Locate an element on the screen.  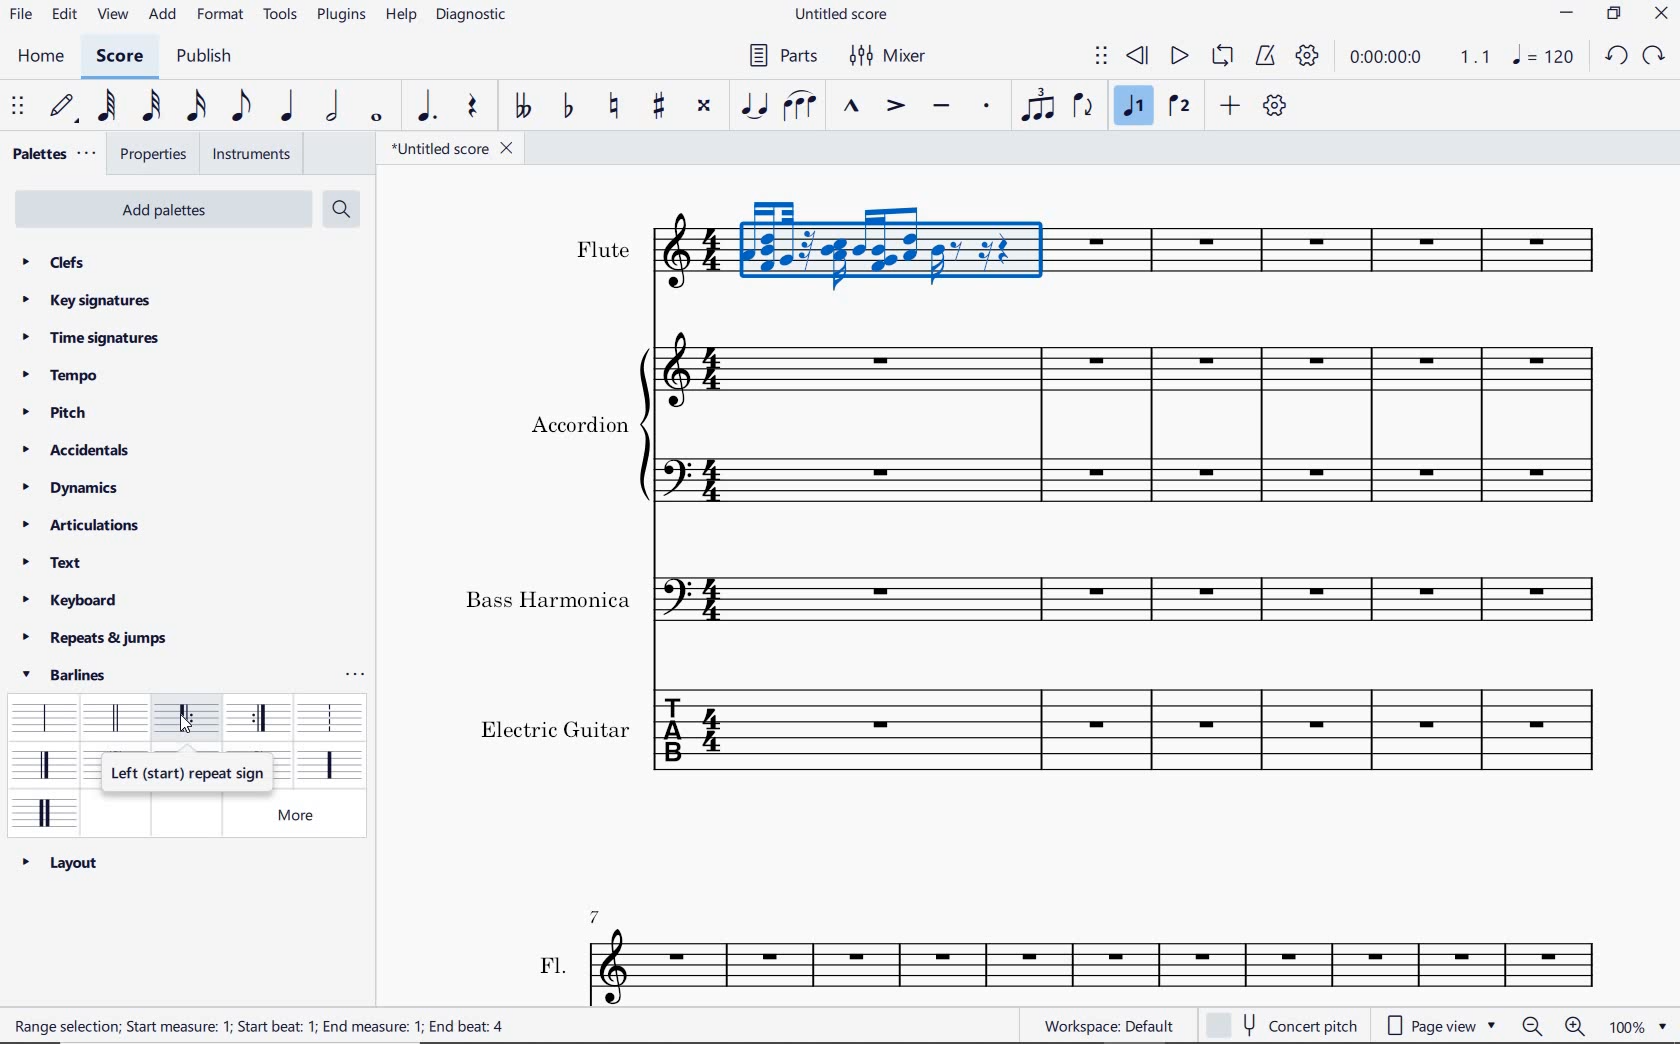
half note is located at coordinates (332, 107).